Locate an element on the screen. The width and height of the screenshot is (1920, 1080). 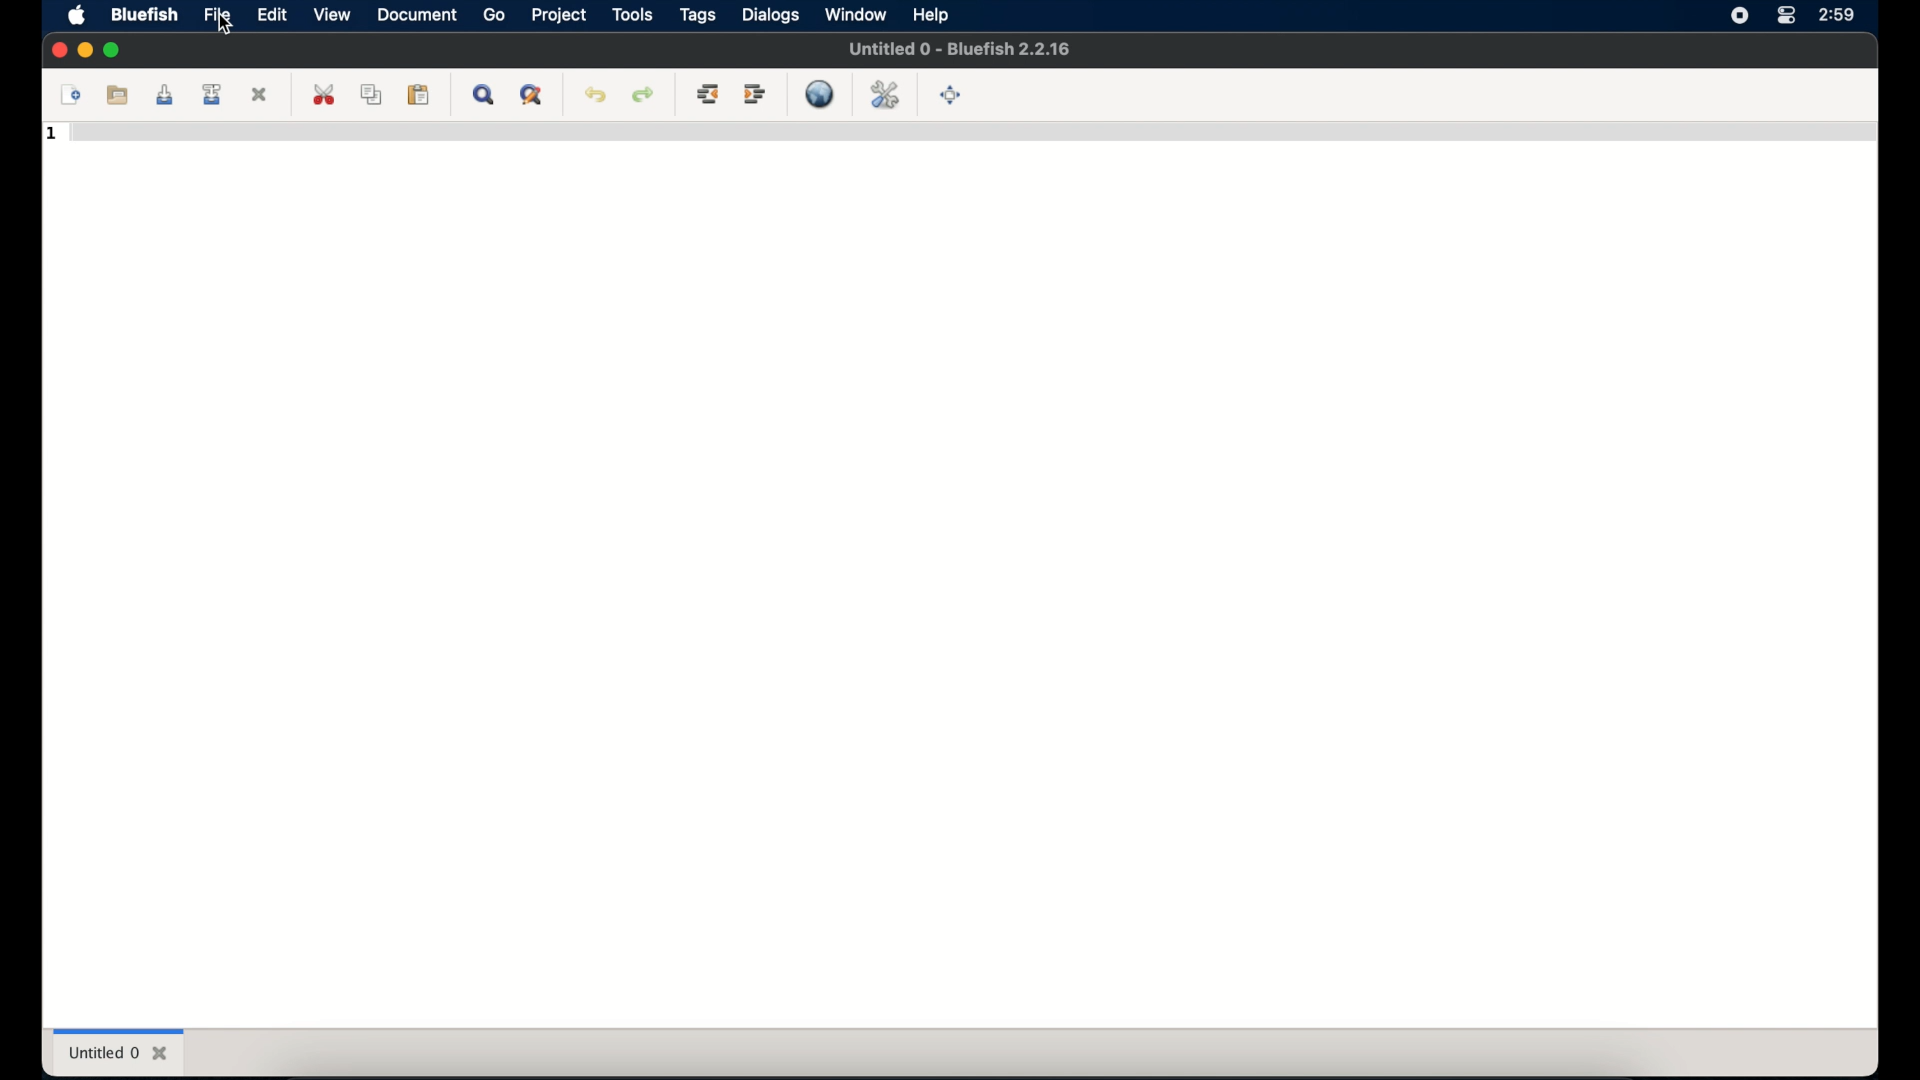
open file is located at coordinates (117, 95).